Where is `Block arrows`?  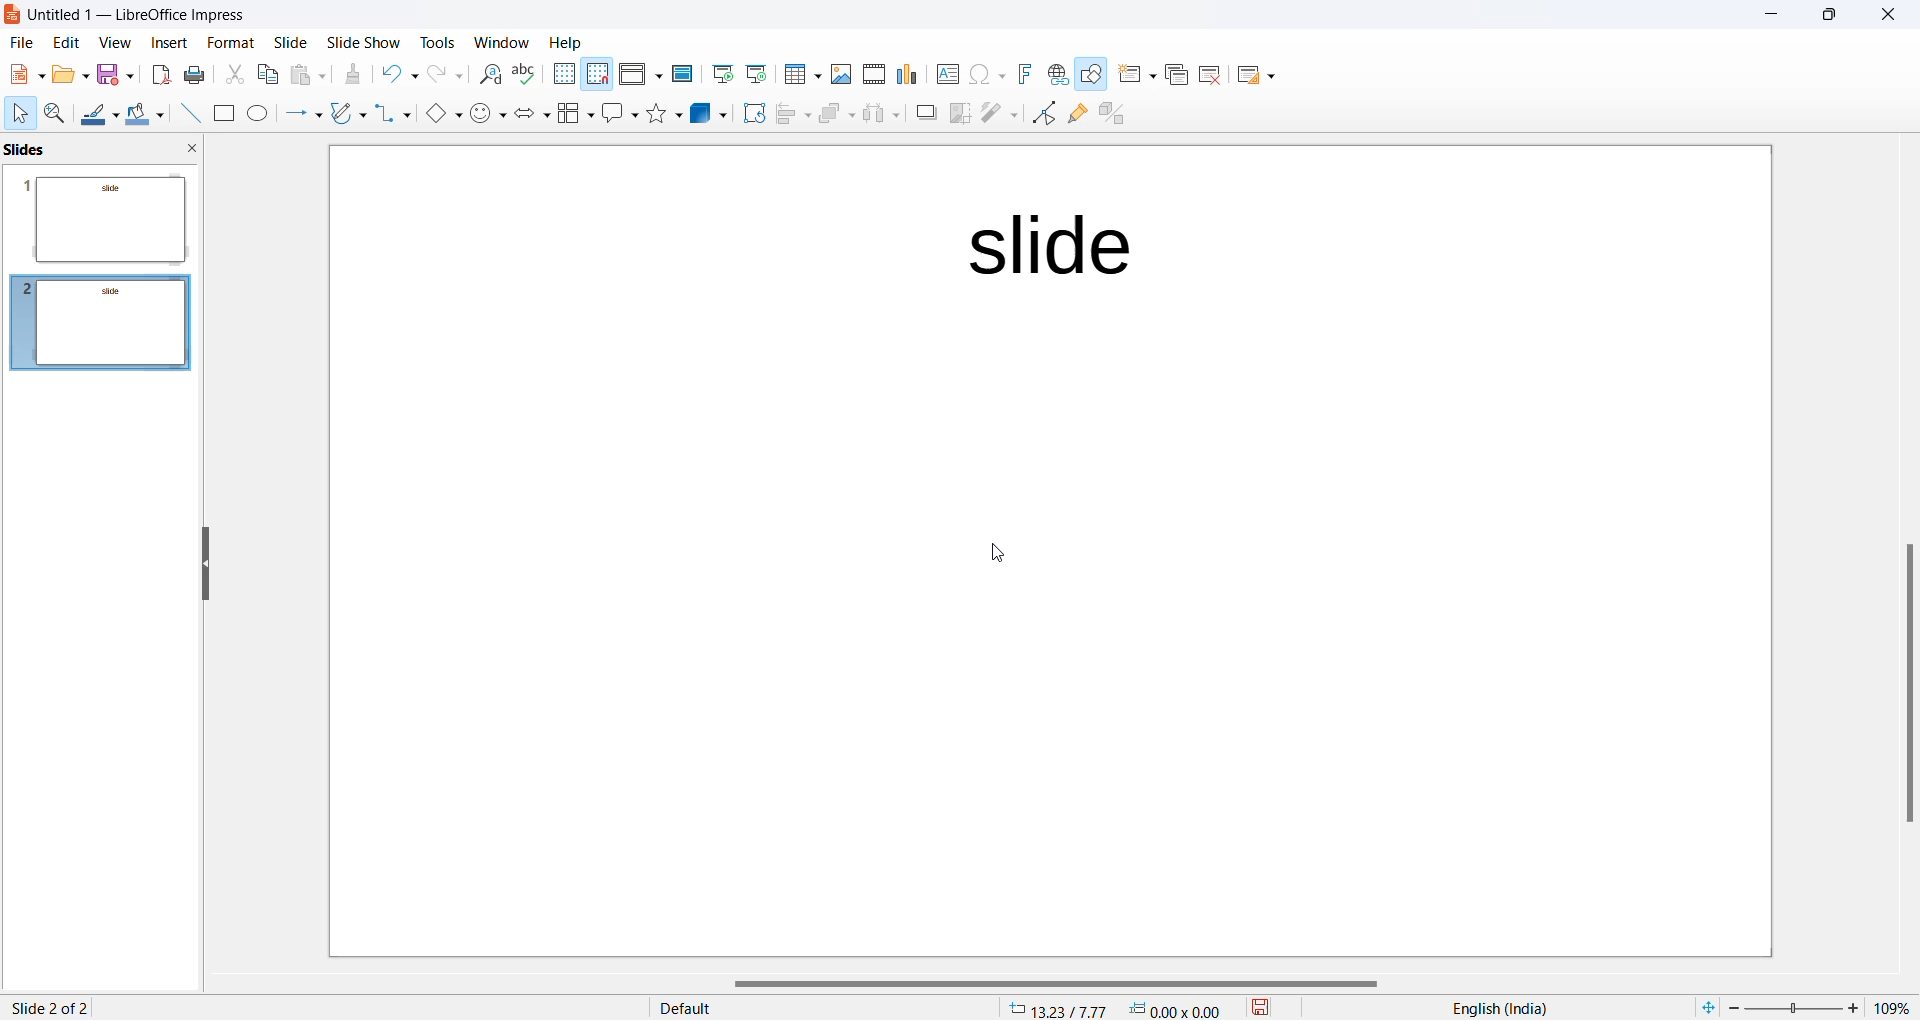
Block arrows is located at coordinates (529, 116).